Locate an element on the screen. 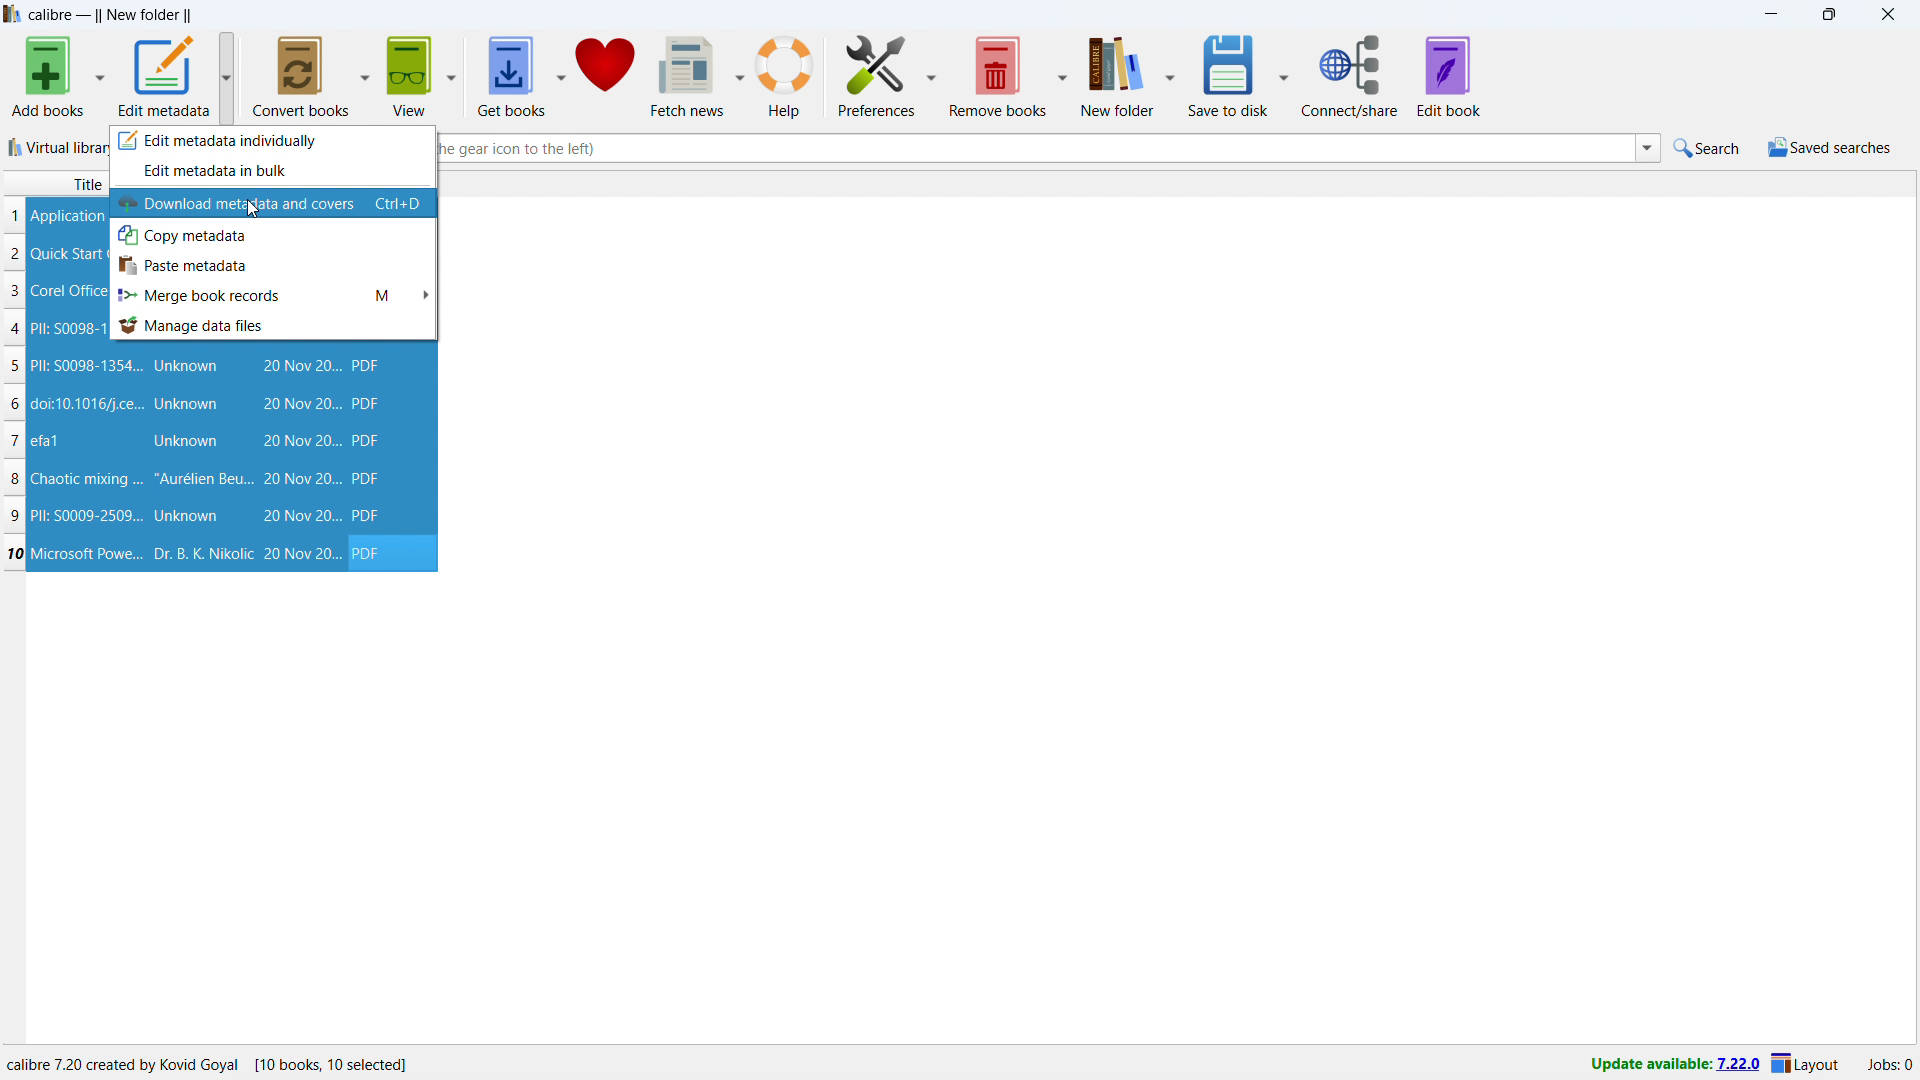  new folder  is located at coordinates (1118, 74).